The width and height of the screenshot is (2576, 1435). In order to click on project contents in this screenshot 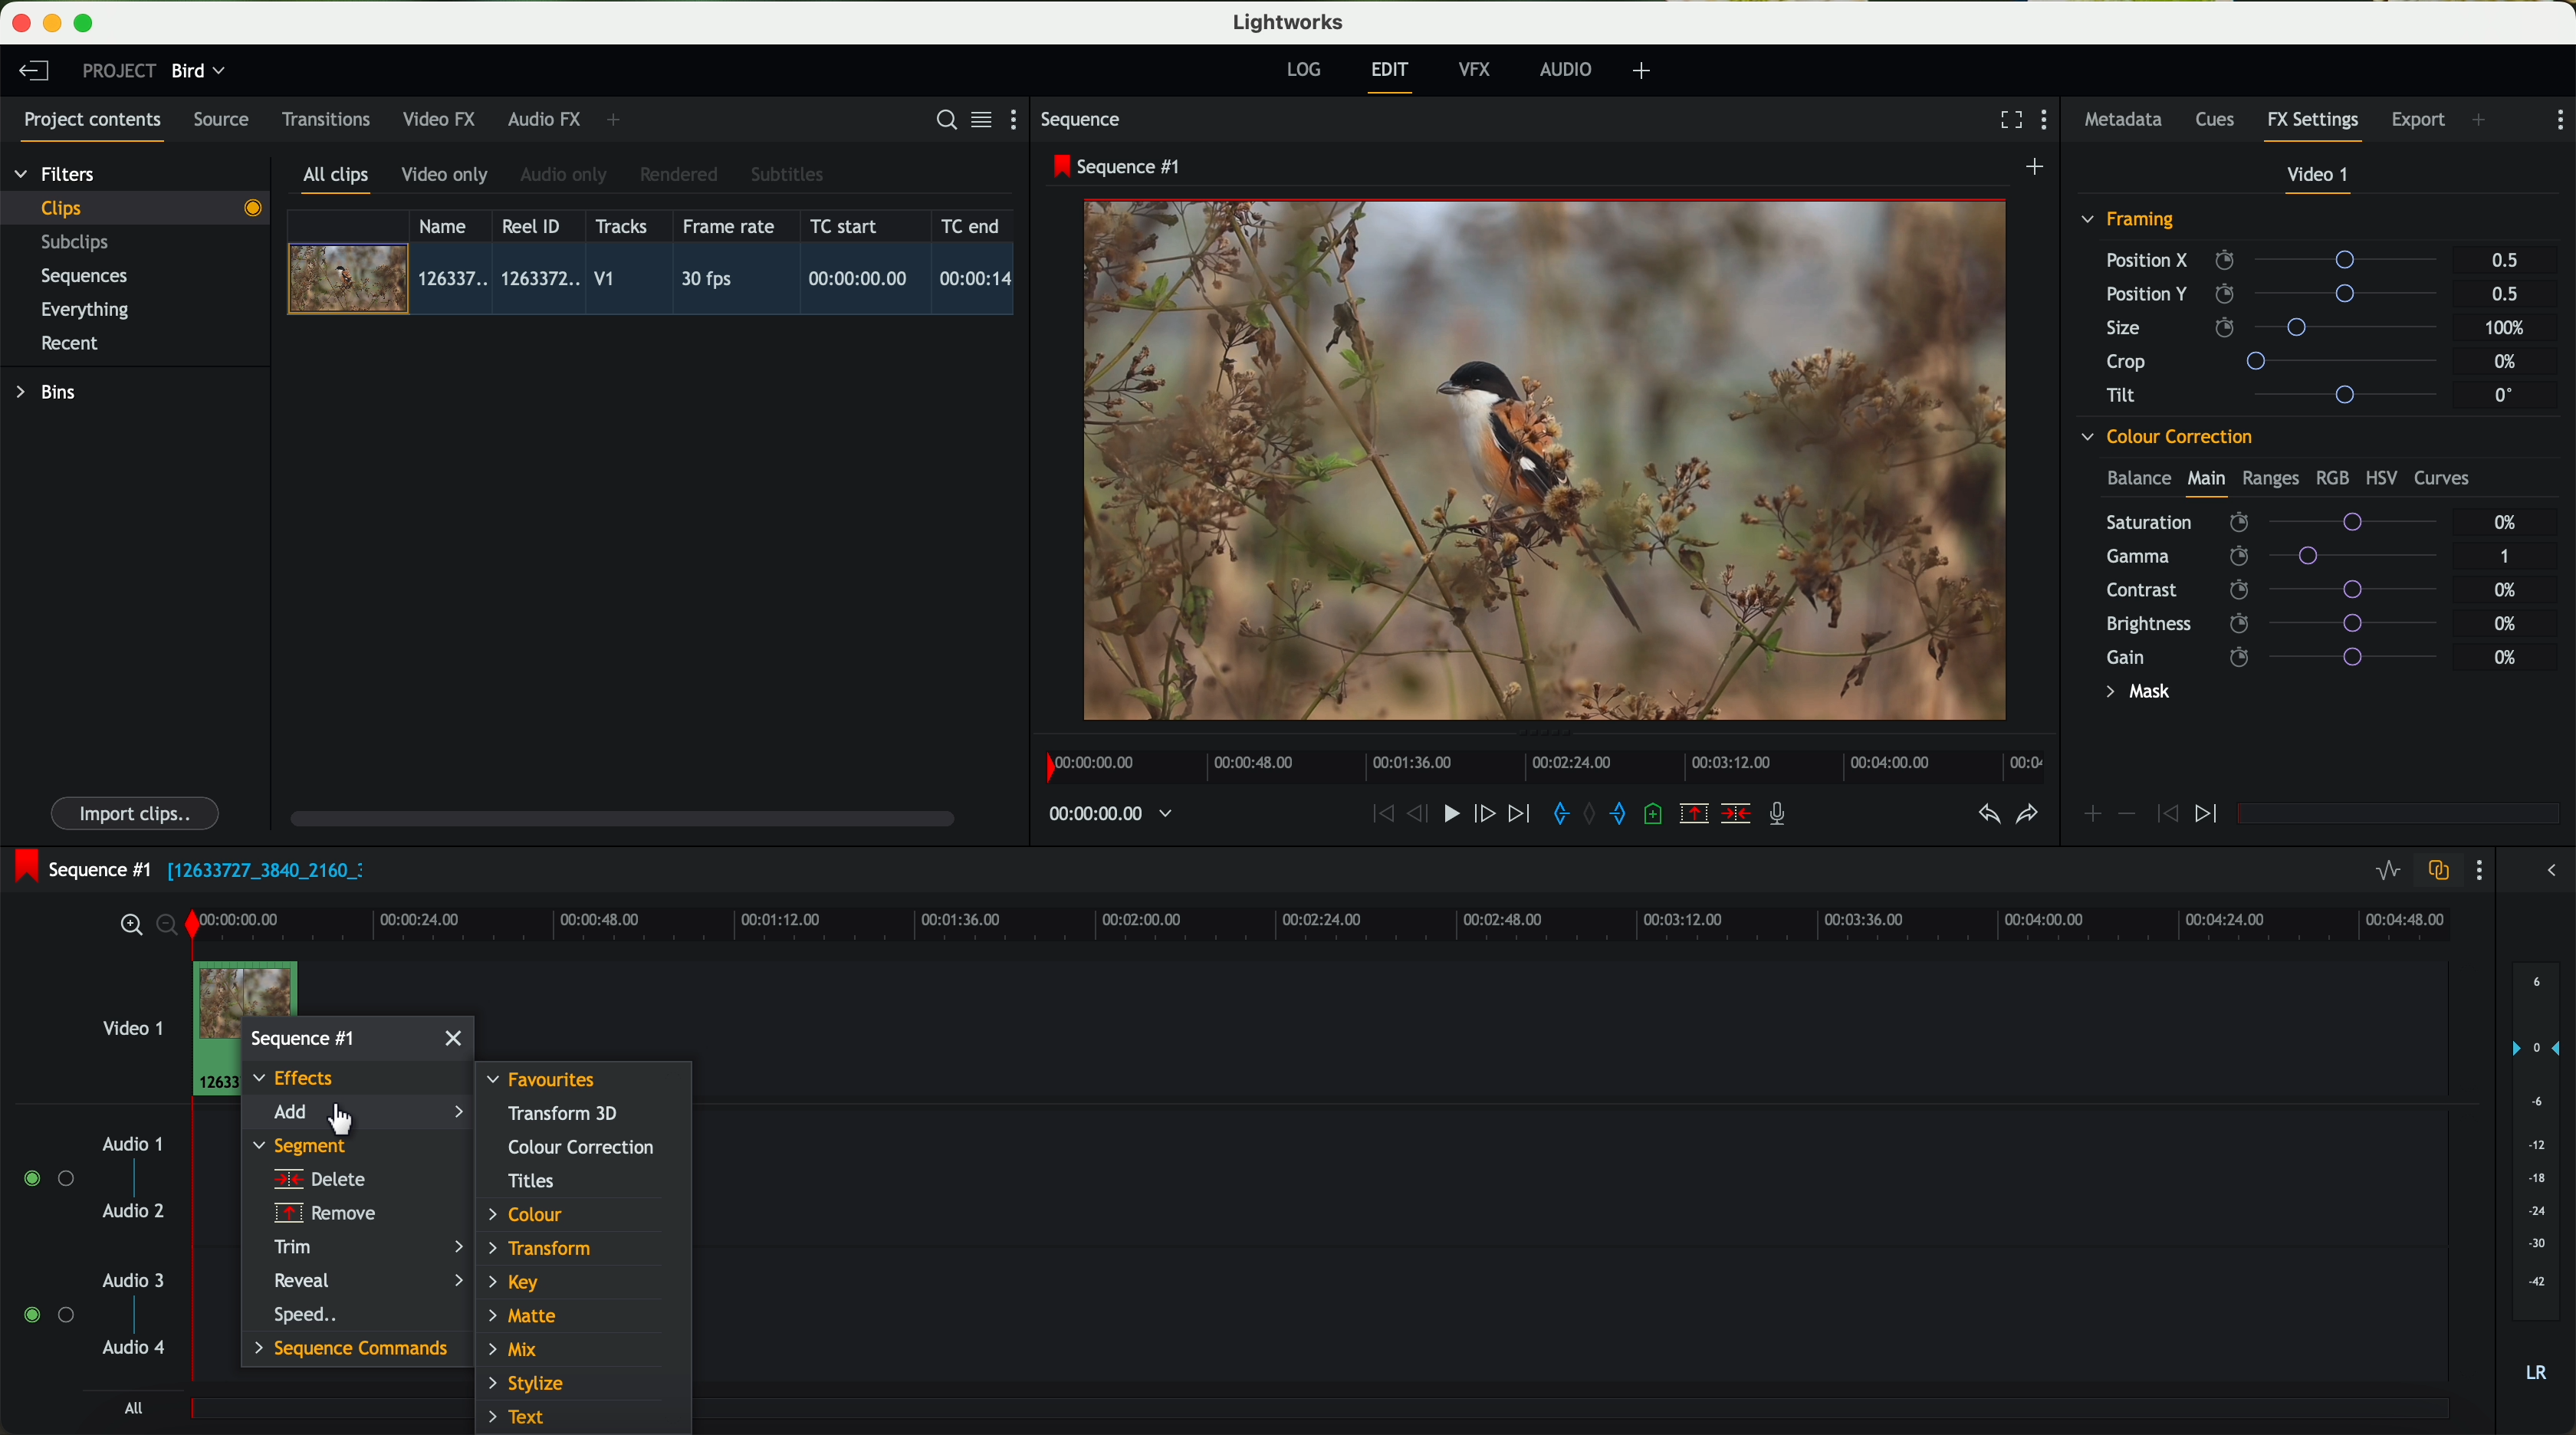, I will do `click(93, 126)`.